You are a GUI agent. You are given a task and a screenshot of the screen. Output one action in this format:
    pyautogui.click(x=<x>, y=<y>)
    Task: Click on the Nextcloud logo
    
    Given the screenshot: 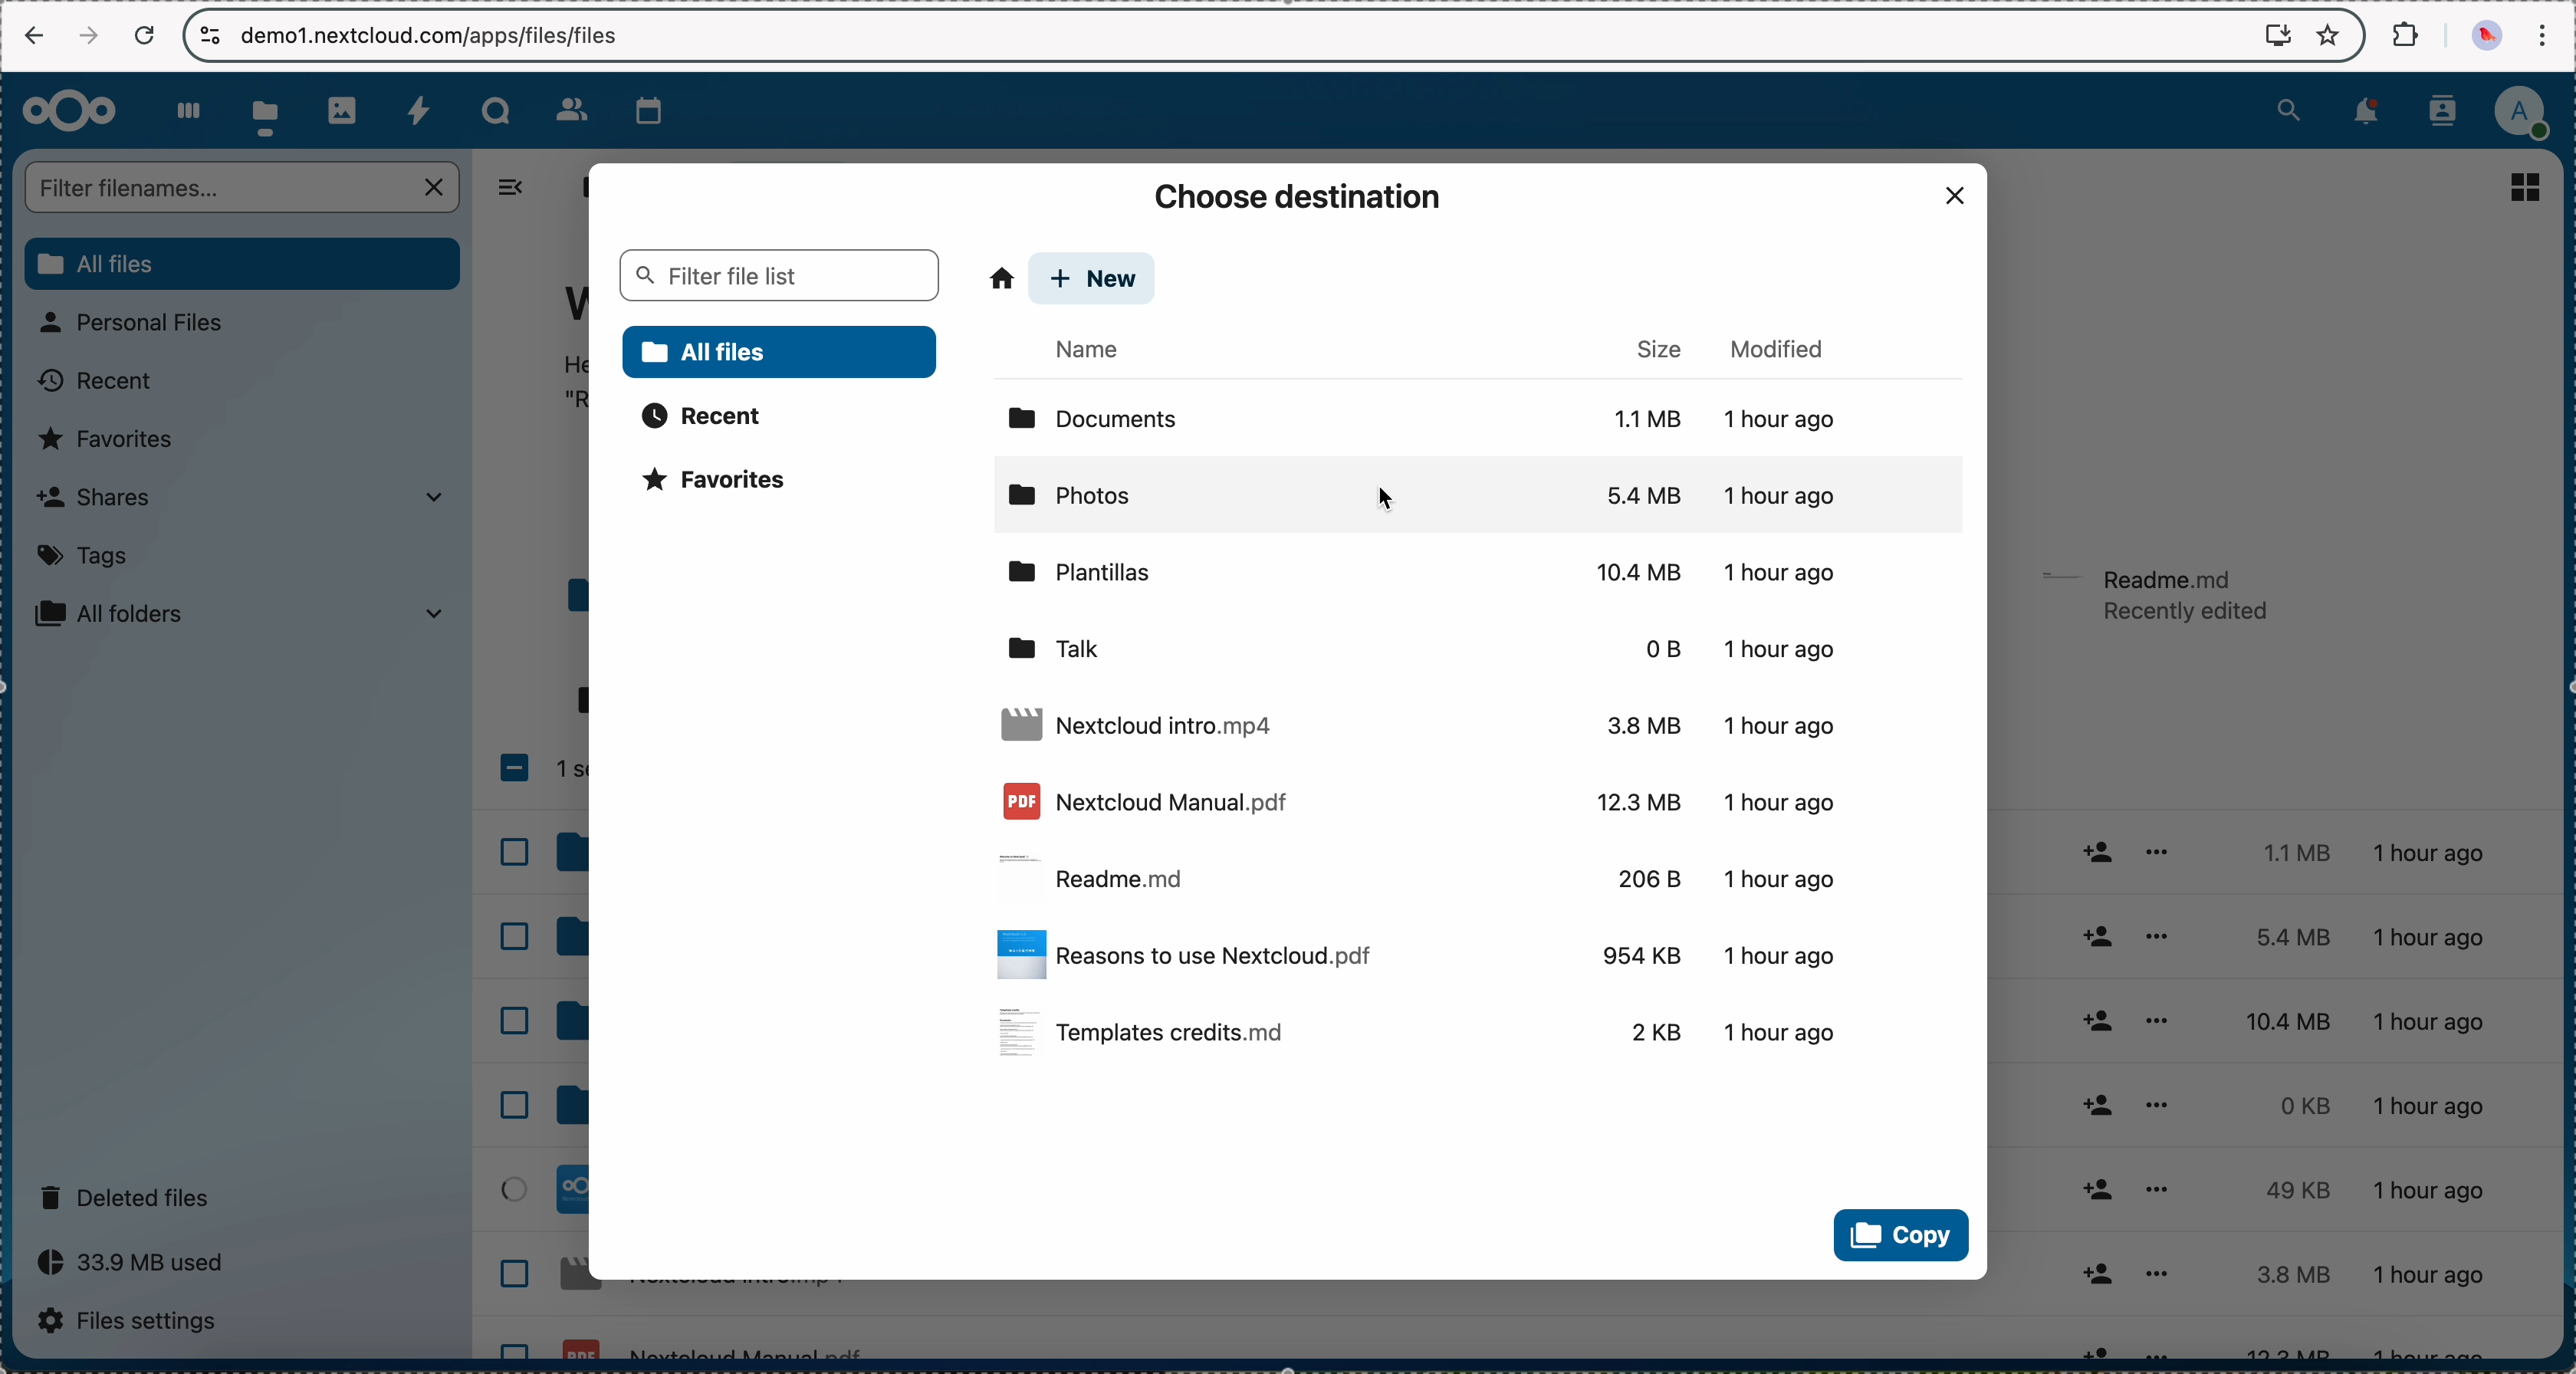 What is the action you would take?
    pyautogui.click(x=67, y=110)
    